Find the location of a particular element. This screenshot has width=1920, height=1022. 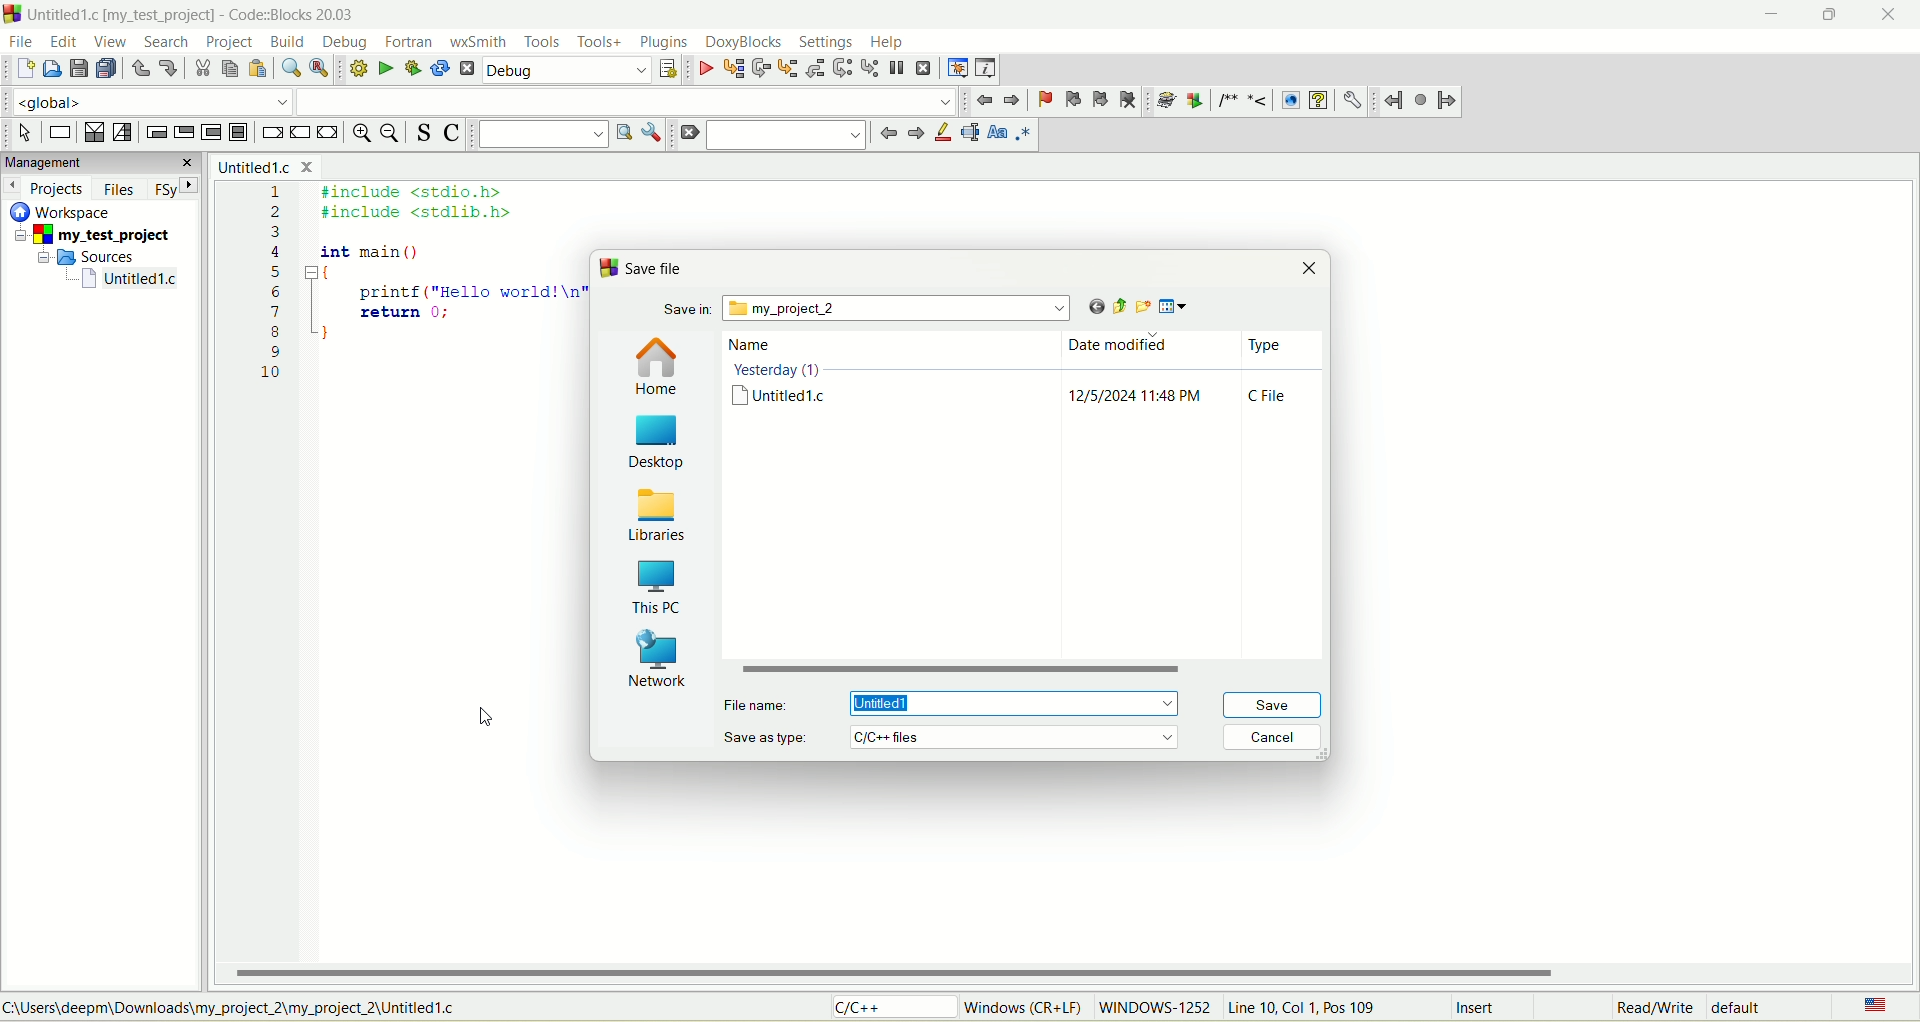

WINDOWS-1252 is located at coordinates (1153, 1010).